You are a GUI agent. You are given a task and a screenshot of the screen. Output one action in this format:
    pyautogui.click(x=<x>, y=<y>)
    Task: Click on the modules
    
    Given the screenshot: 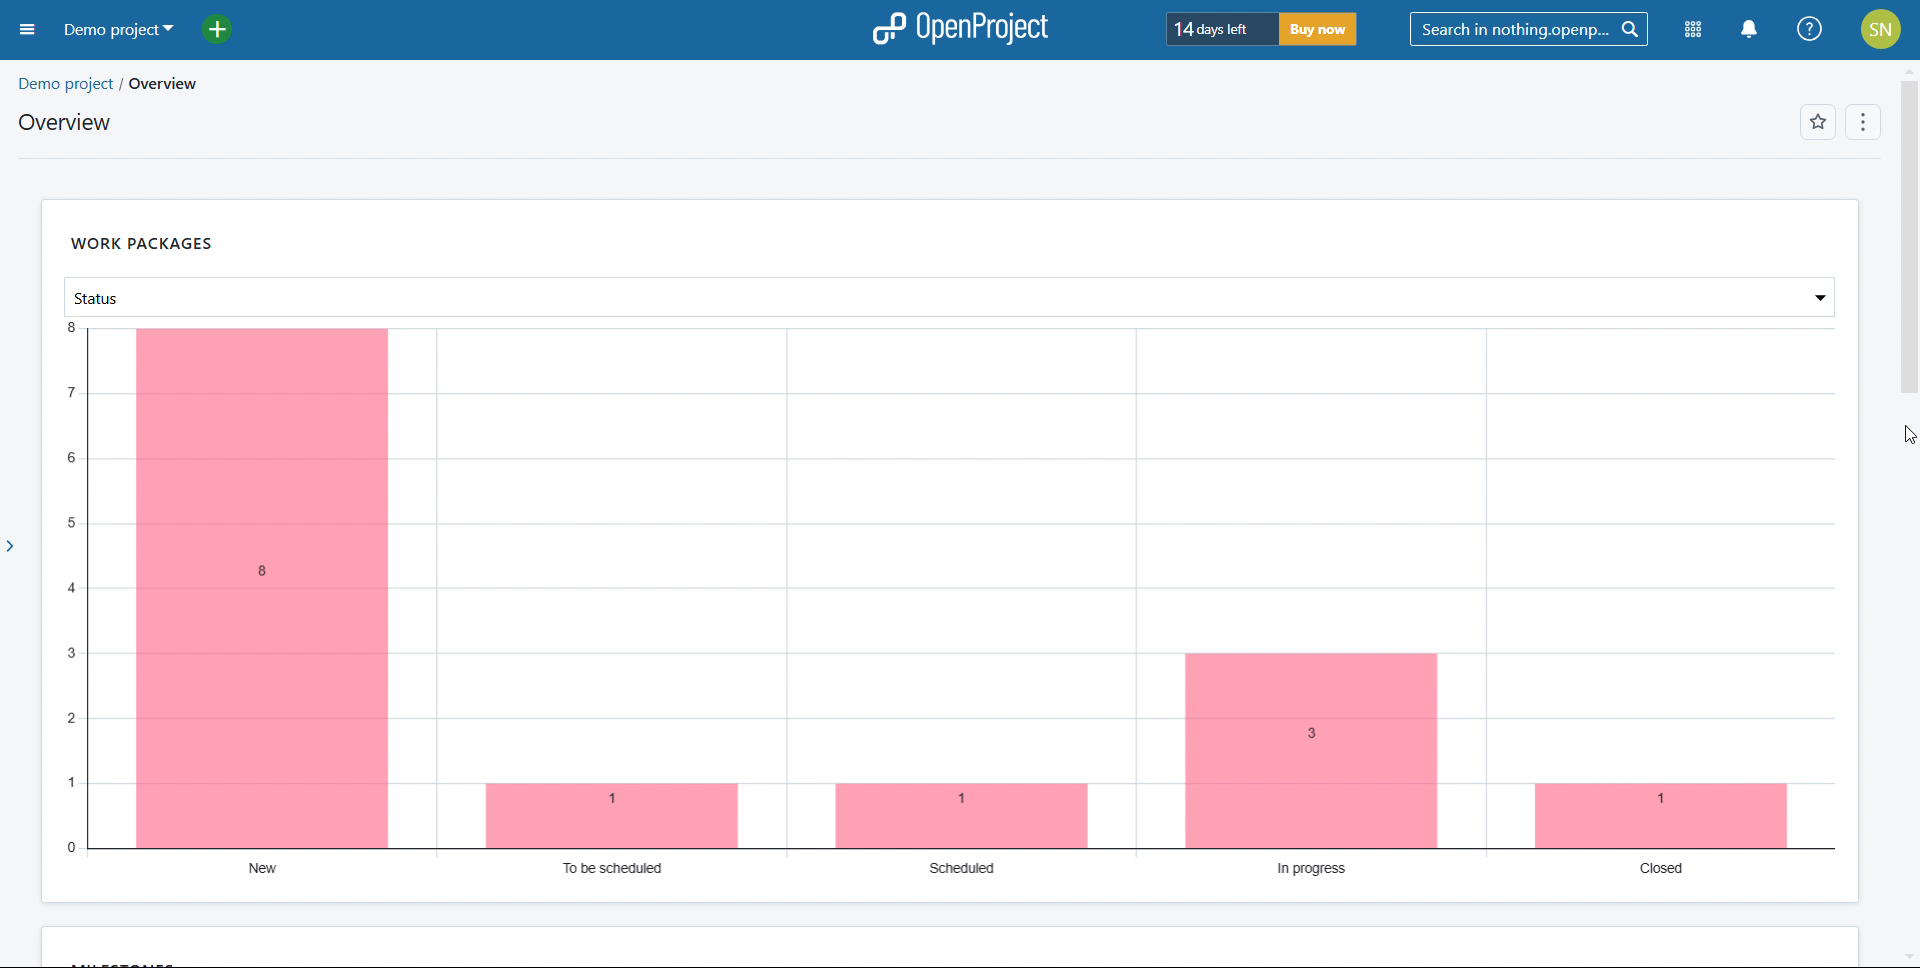 What is the action you would take?
    pyautogui.click(x=1694, y=30)
    